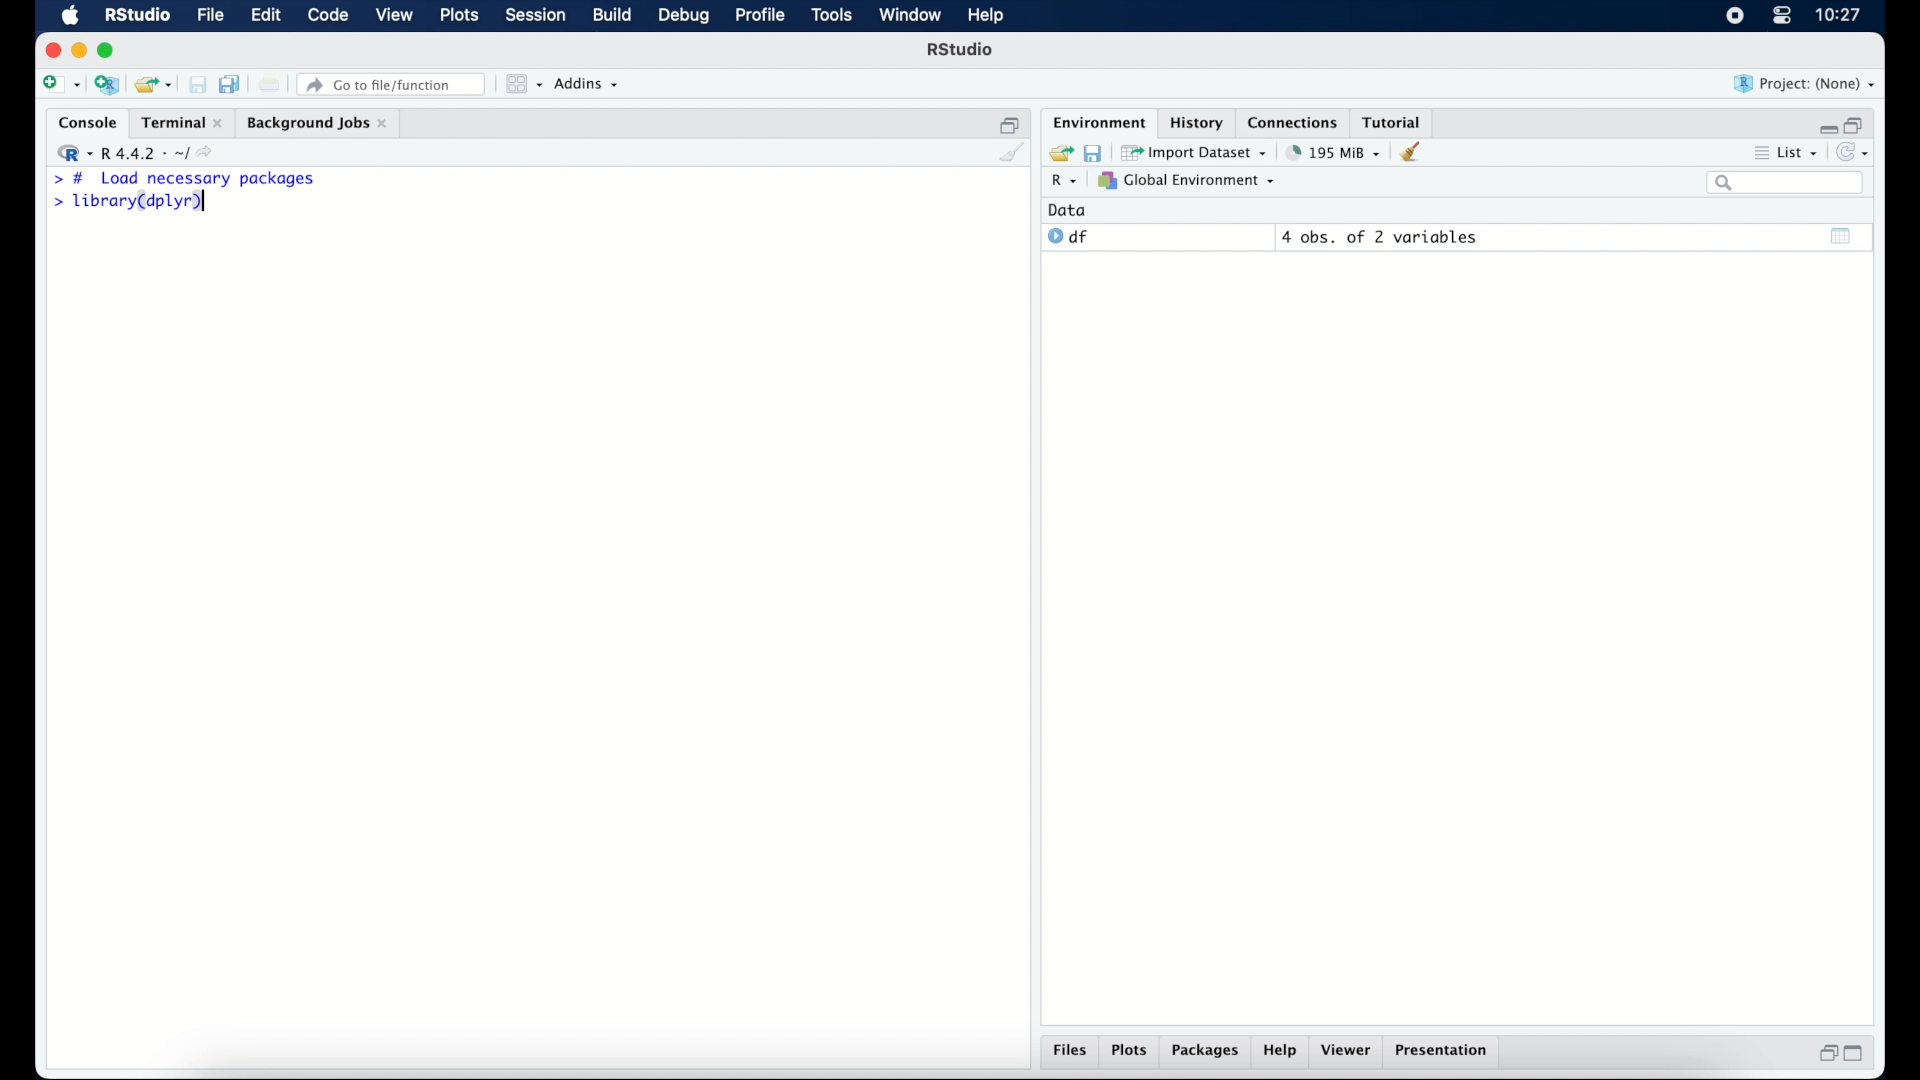 Image resolution: width=1920 pixels, height=1080 pixels. I want to click on maximize, so click(109, 50).